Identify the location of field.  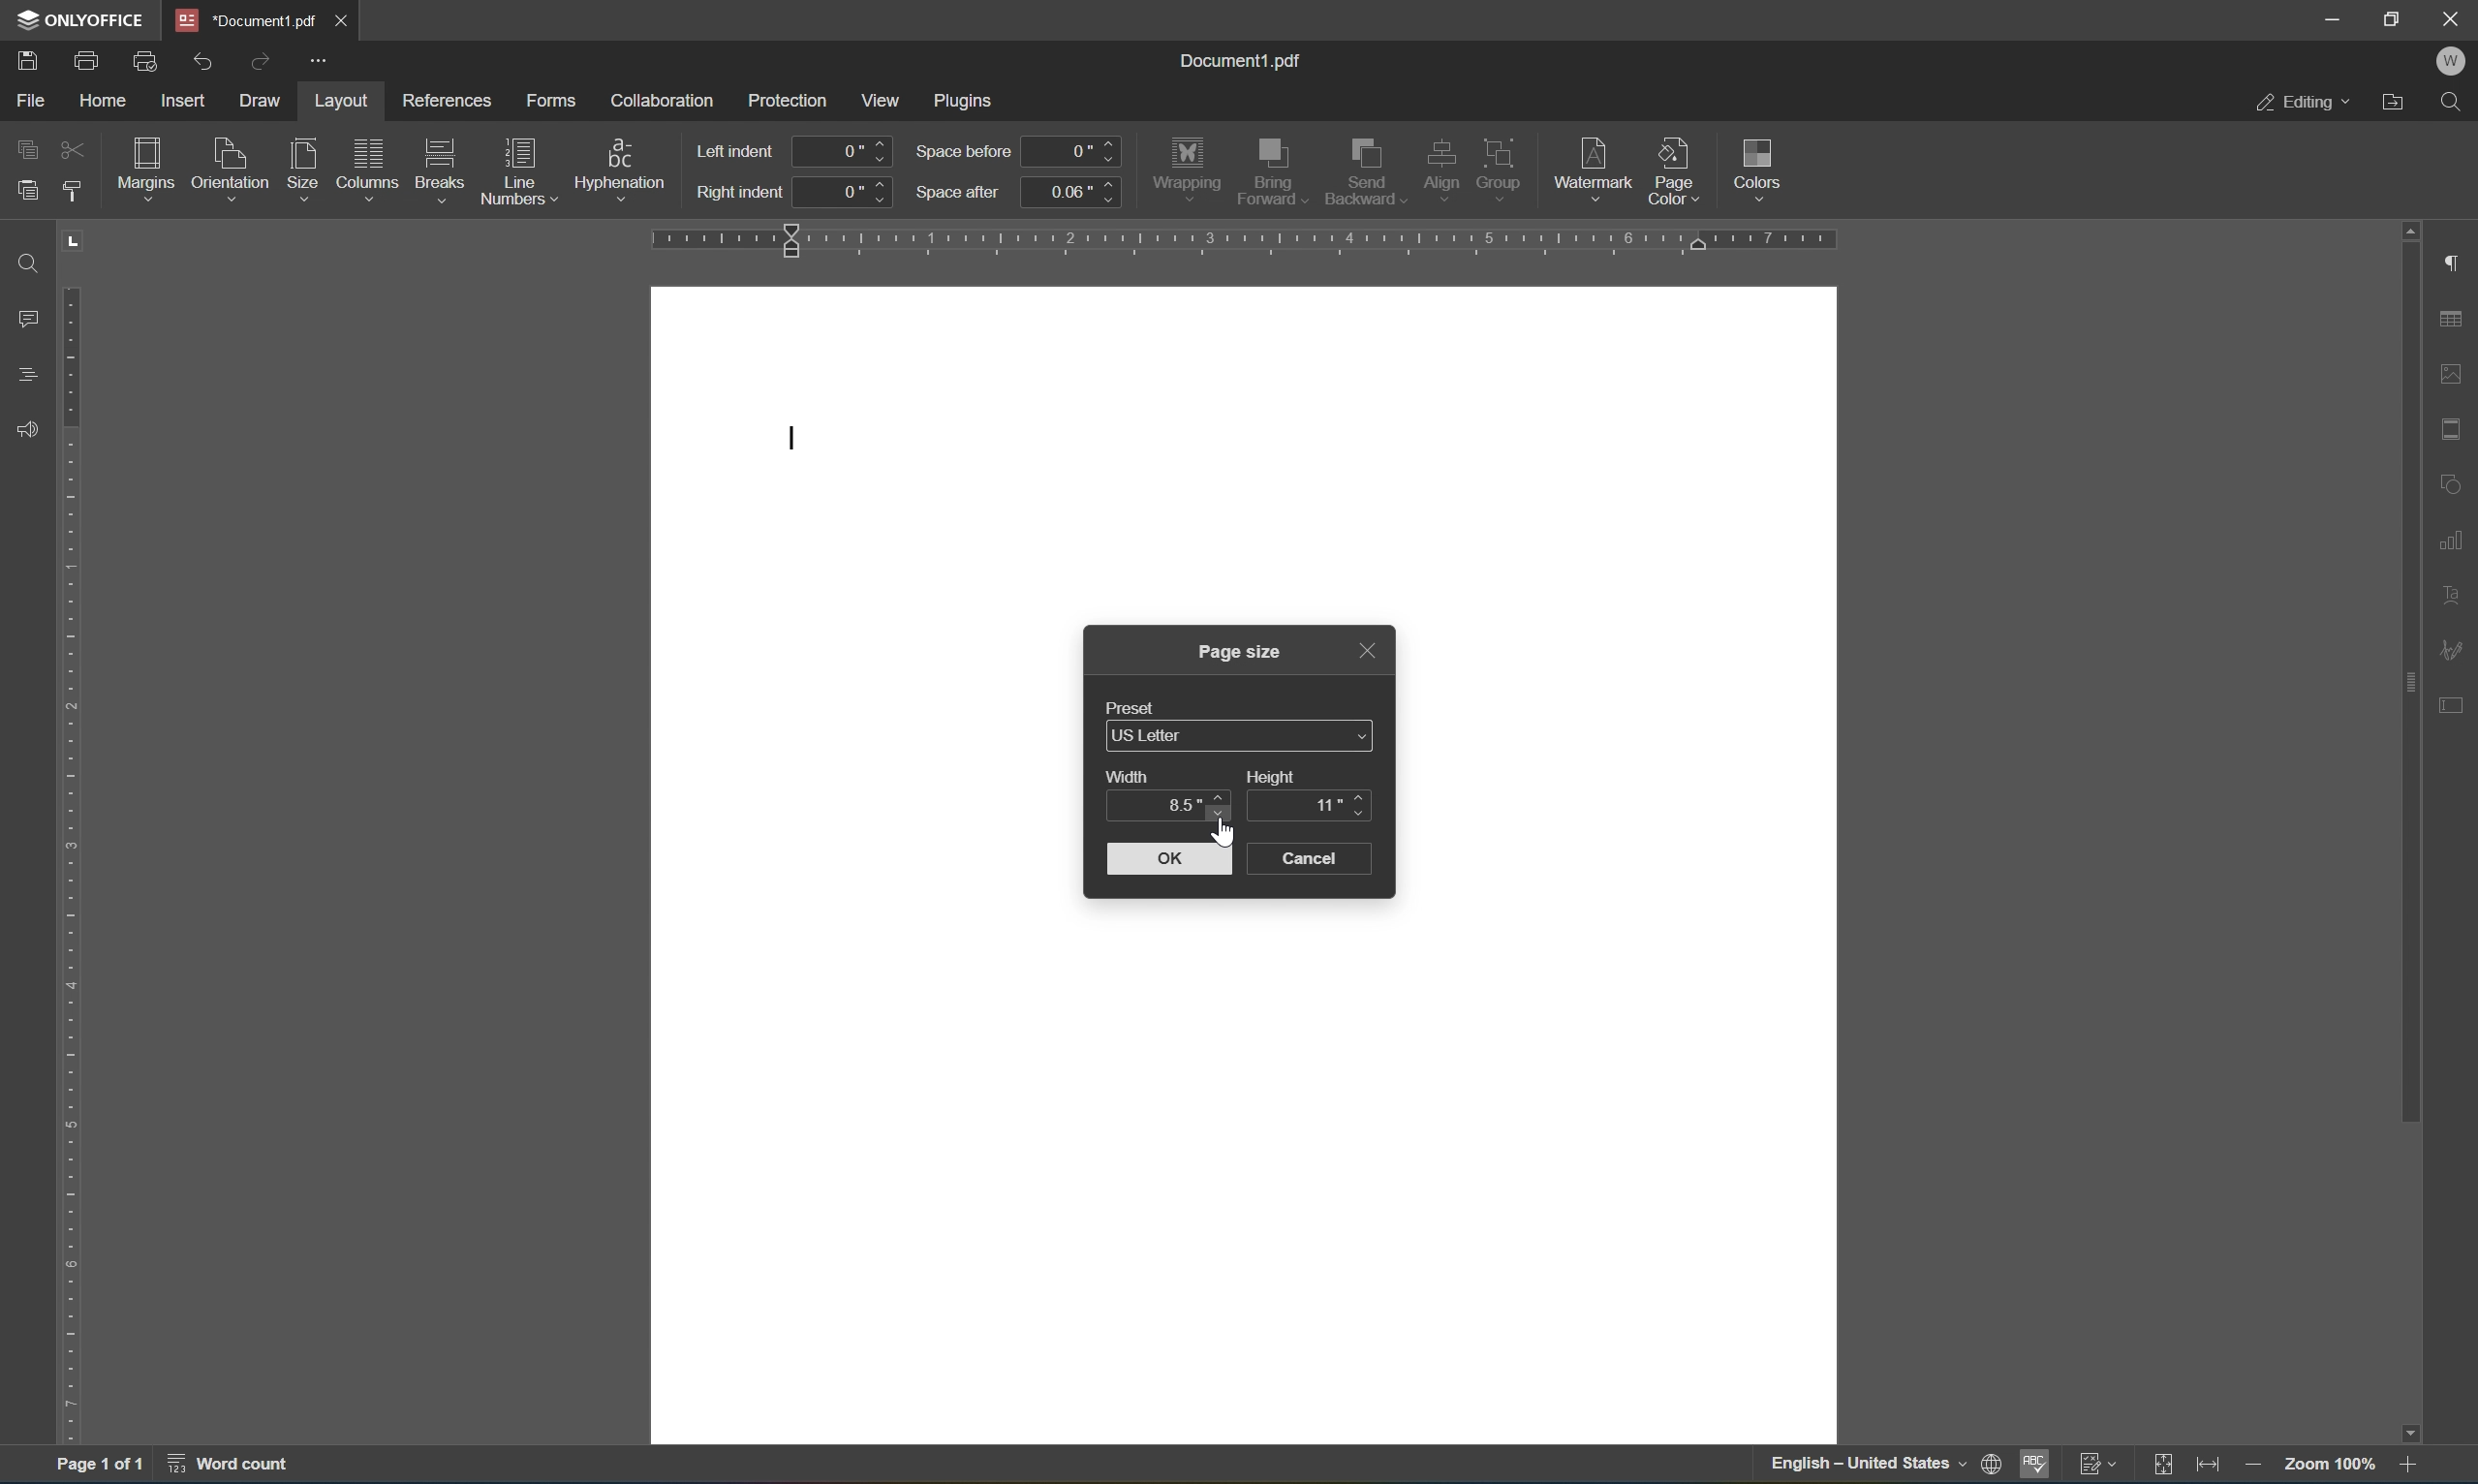
(73, 151).